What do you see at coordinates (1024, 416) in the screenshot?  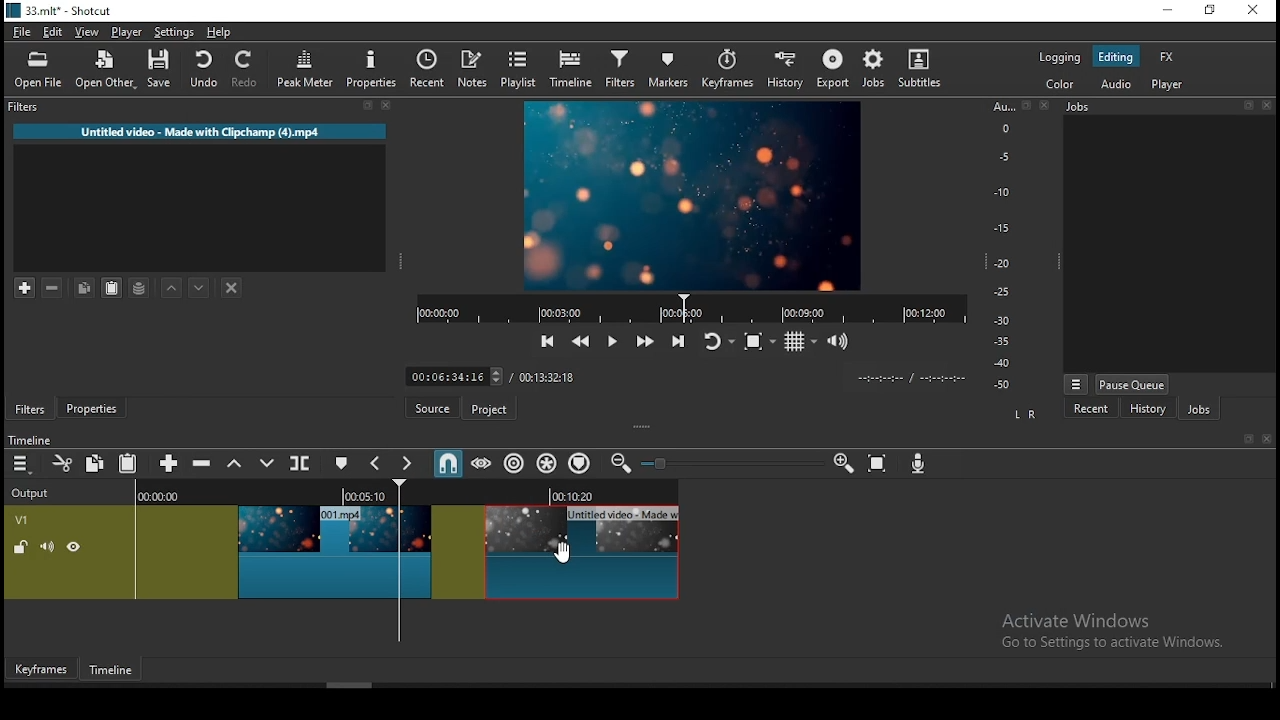 I see `LR` at bounding box center [1024, 416].